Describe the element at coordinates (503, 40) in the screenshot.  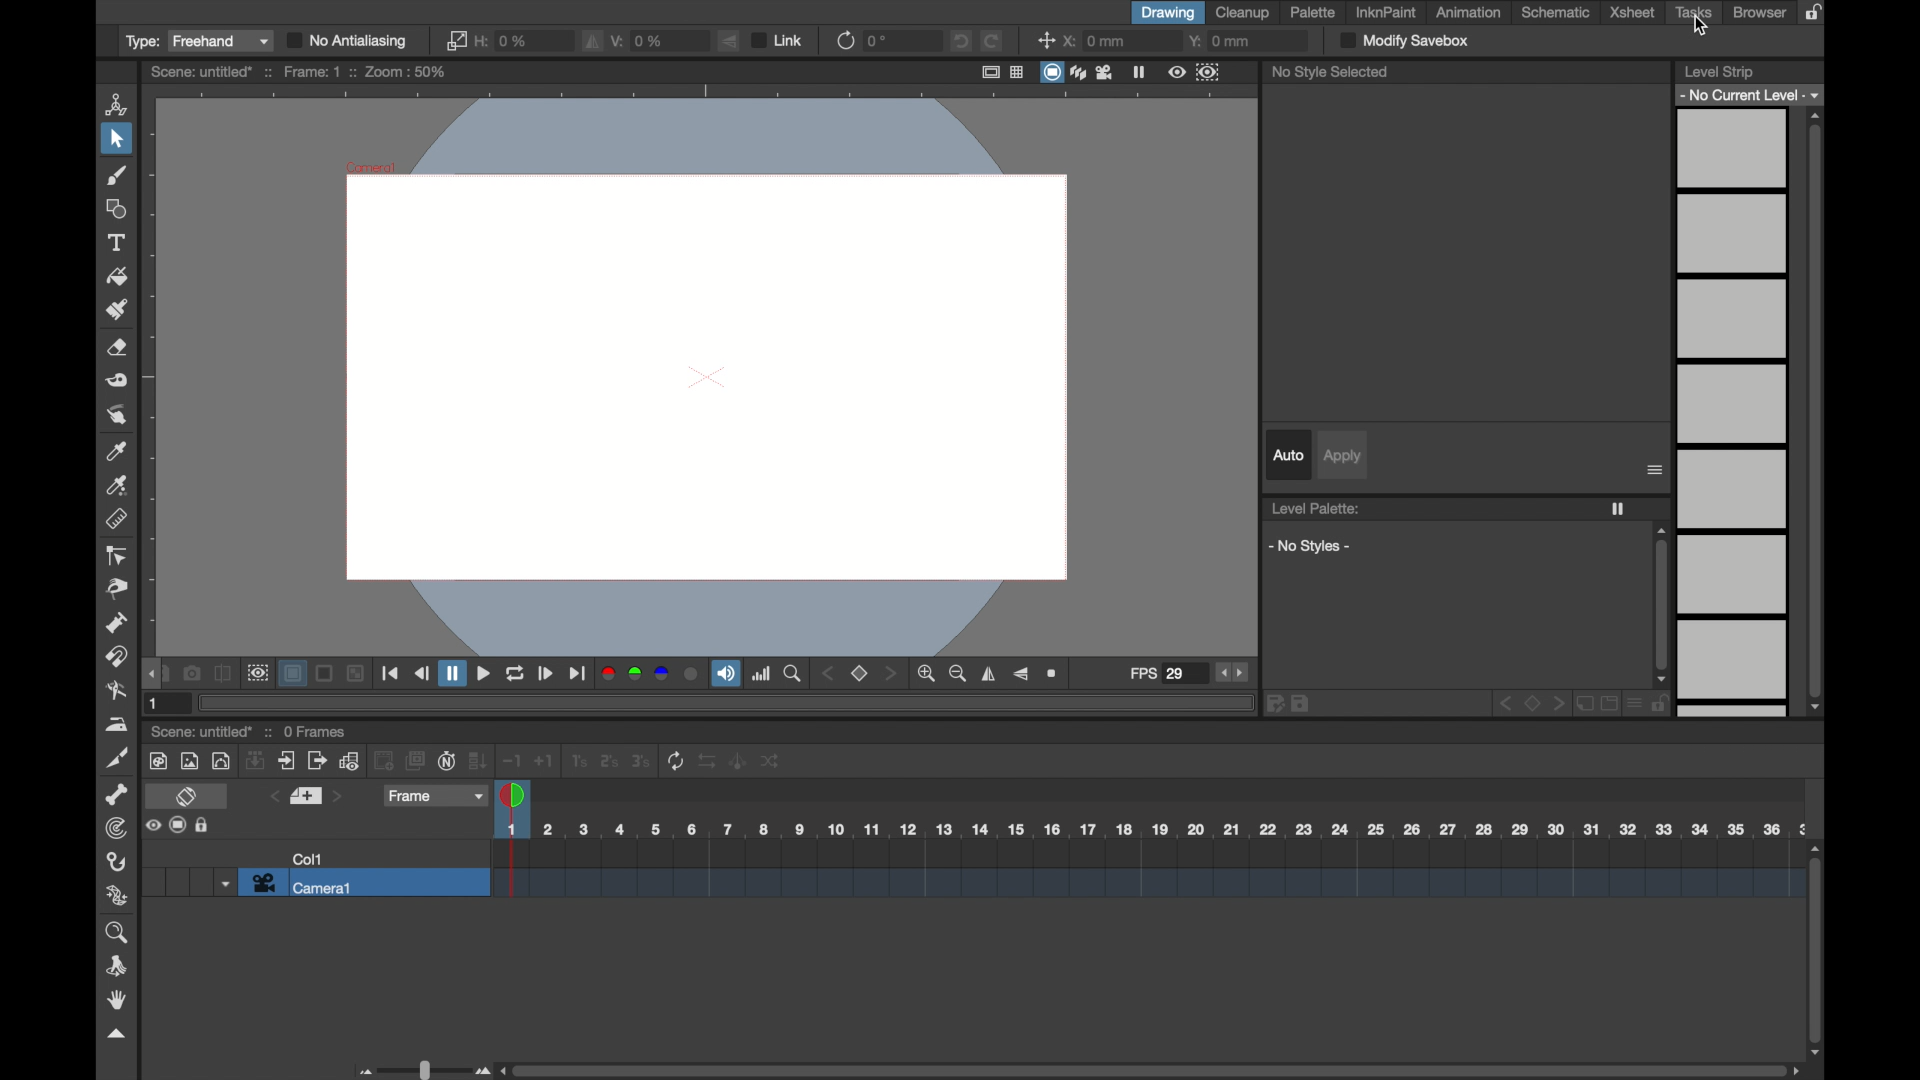
I see `h: 0%` at that location.